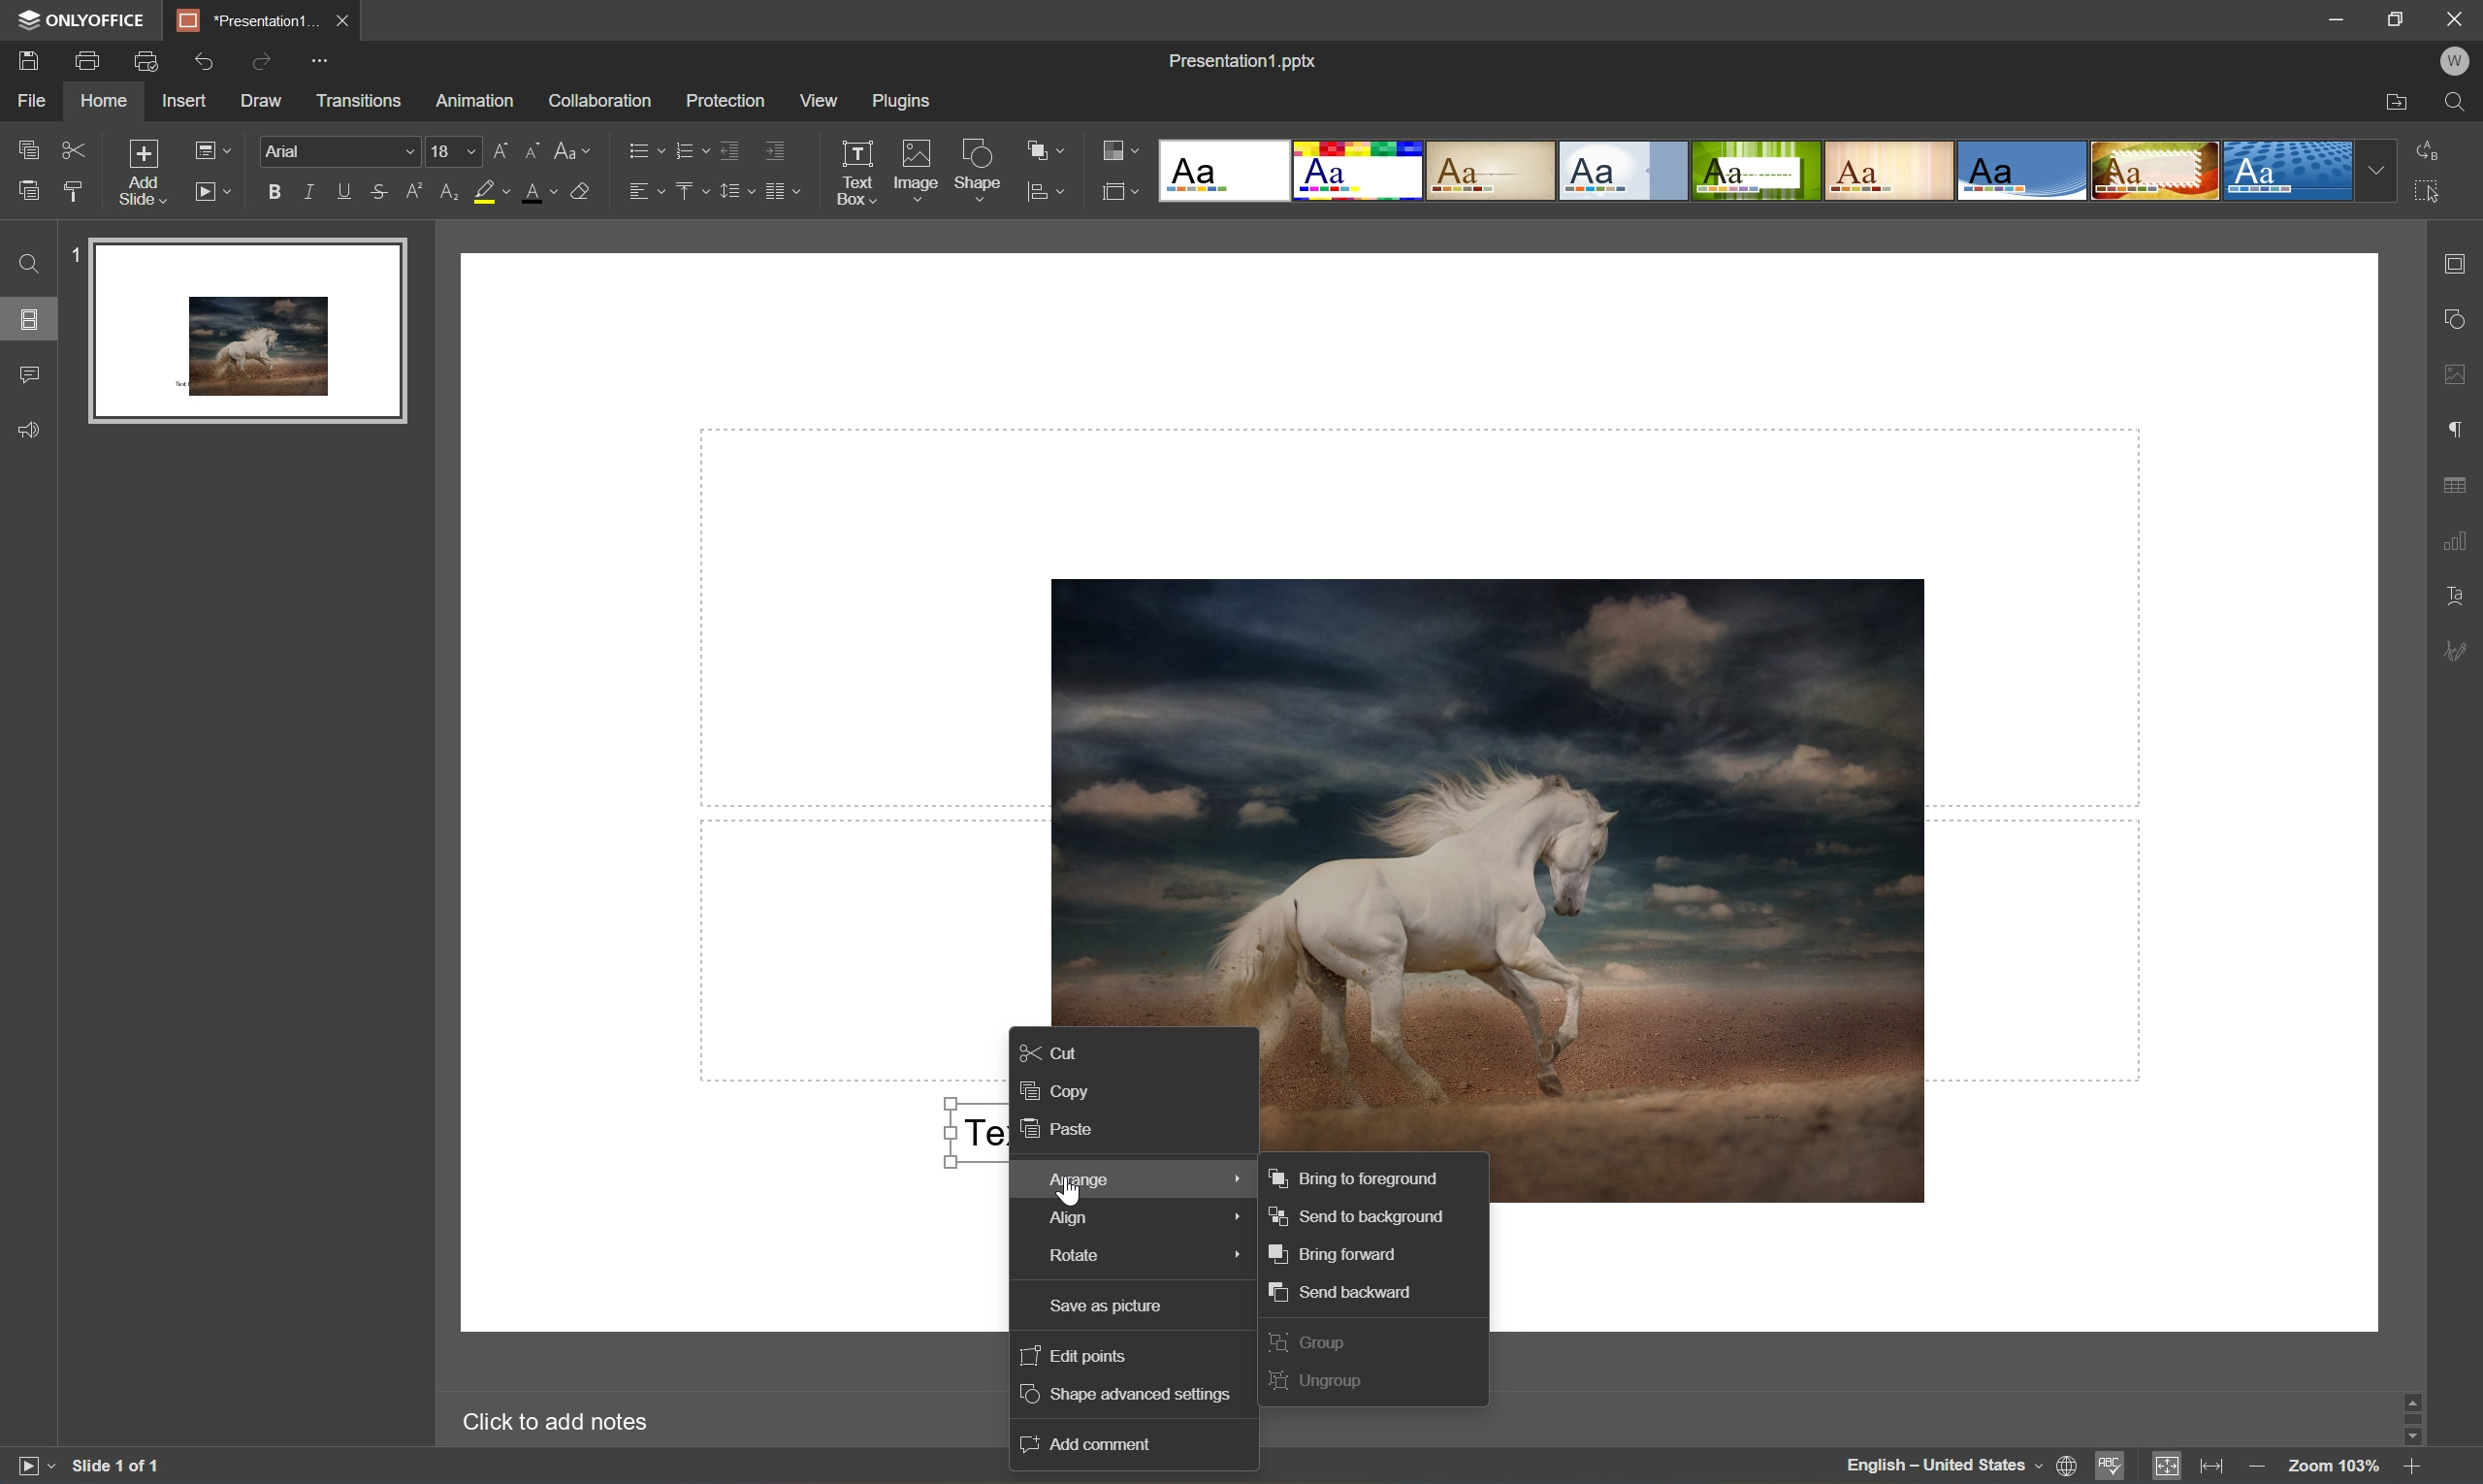  Describe the element at coordinates (2454, 64) in the screenshot. I see `W` at that location.